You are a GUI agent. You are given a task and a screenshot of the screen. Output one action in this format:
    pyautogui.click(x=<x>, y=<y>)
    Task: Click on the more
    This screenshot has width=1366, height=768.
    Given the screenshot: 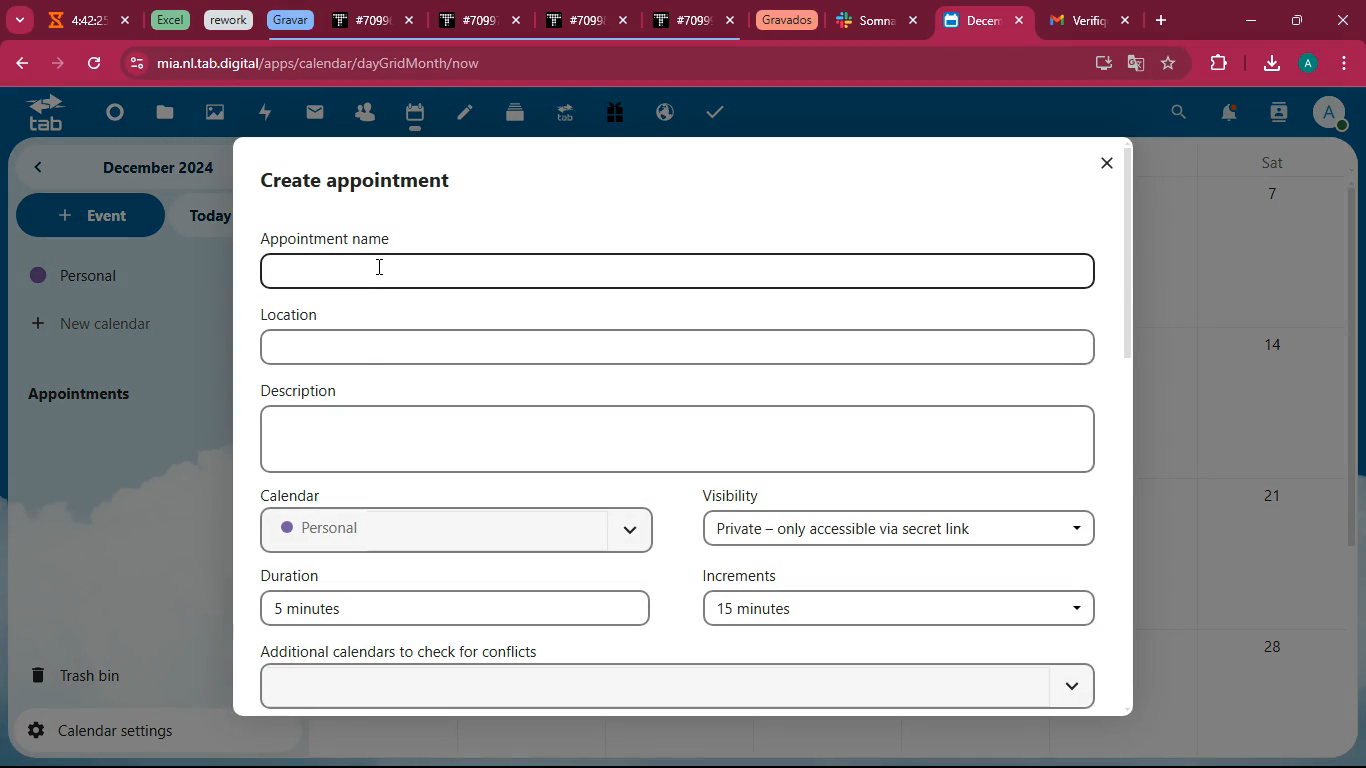 What is the action you would take?
    pyautogui.click(x=18, y=18)
    